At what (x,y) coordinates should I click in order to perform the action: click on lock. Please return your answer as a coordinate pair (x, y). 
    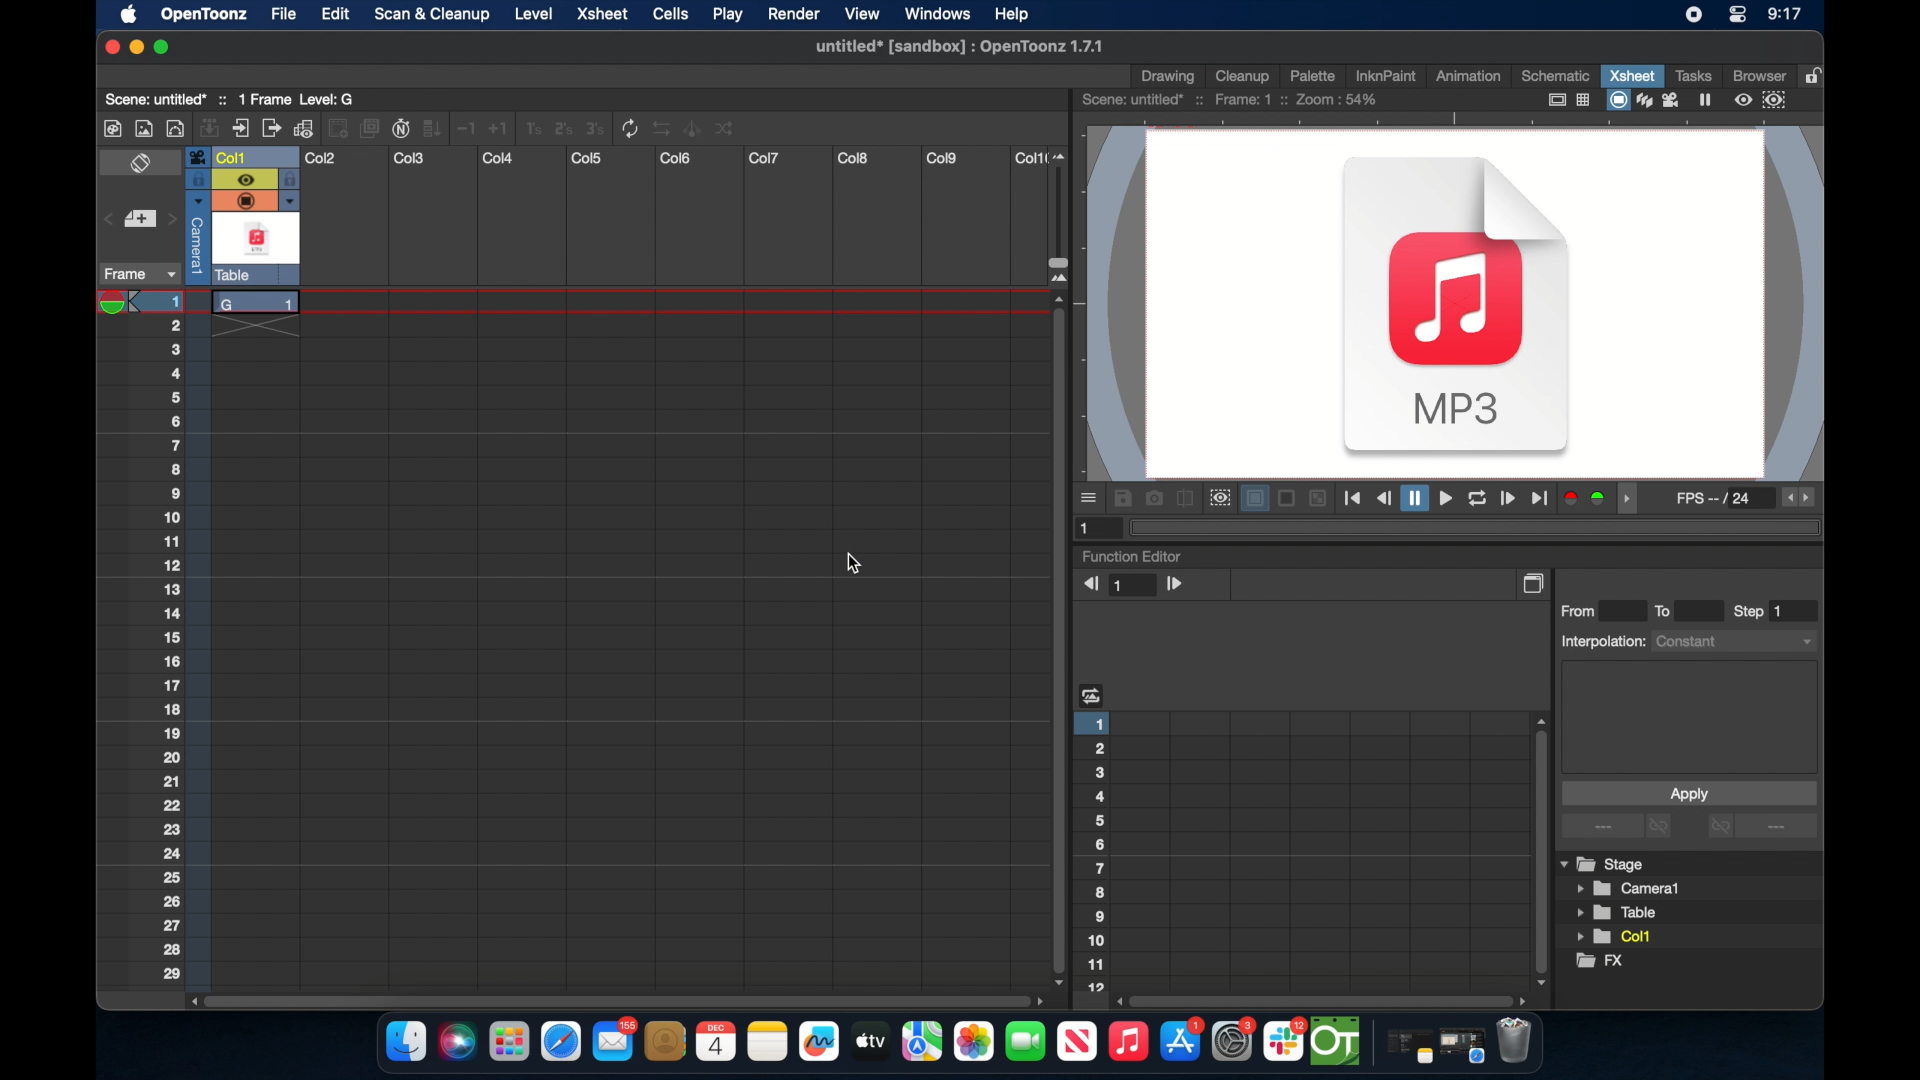
    Looking at the image, I should click on (1816, 74).